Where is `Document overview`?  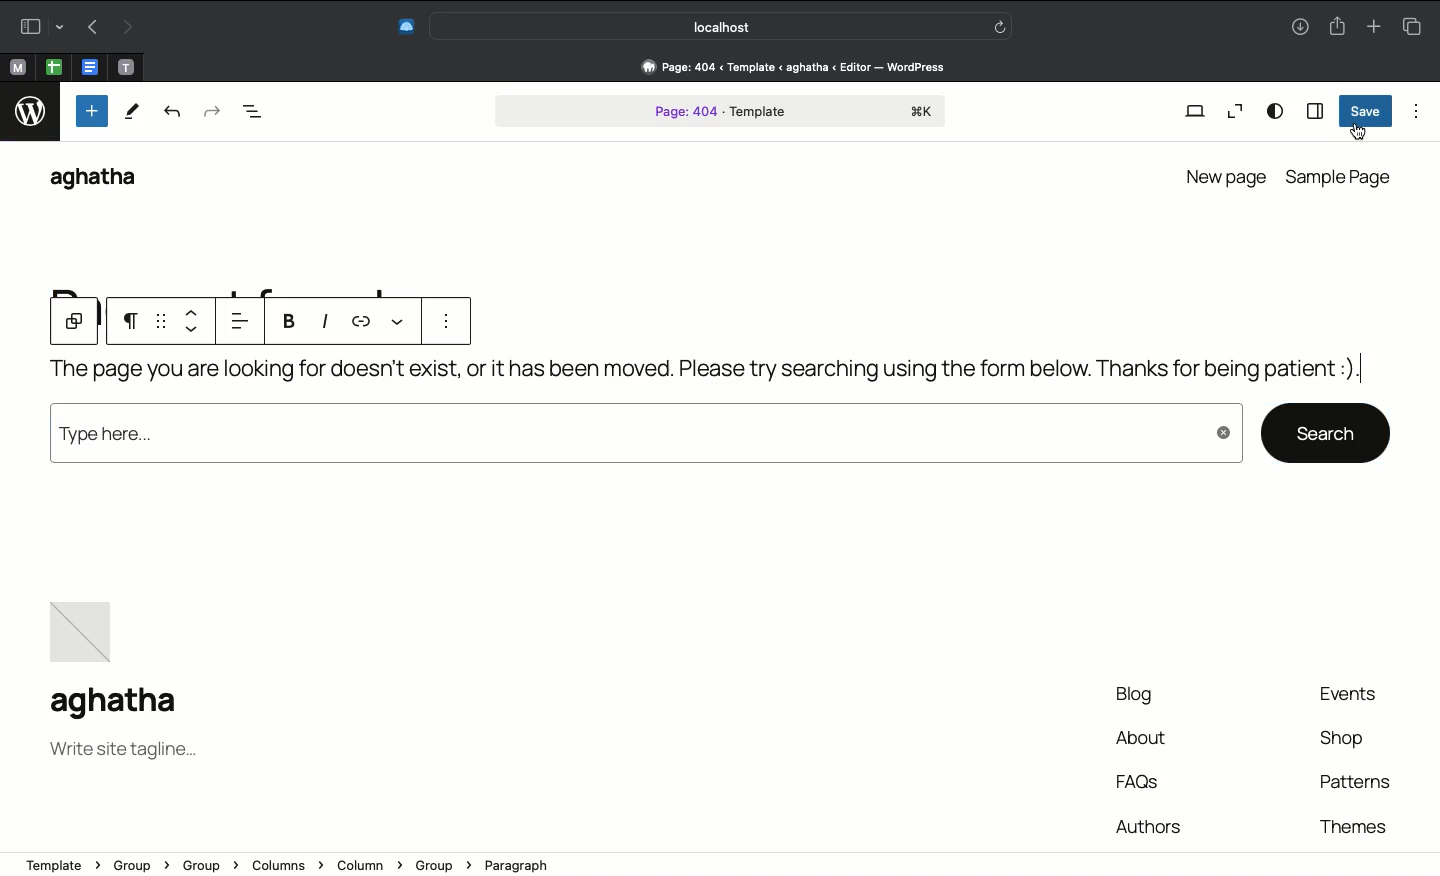
Document overview is located at coordinates (253, 114).